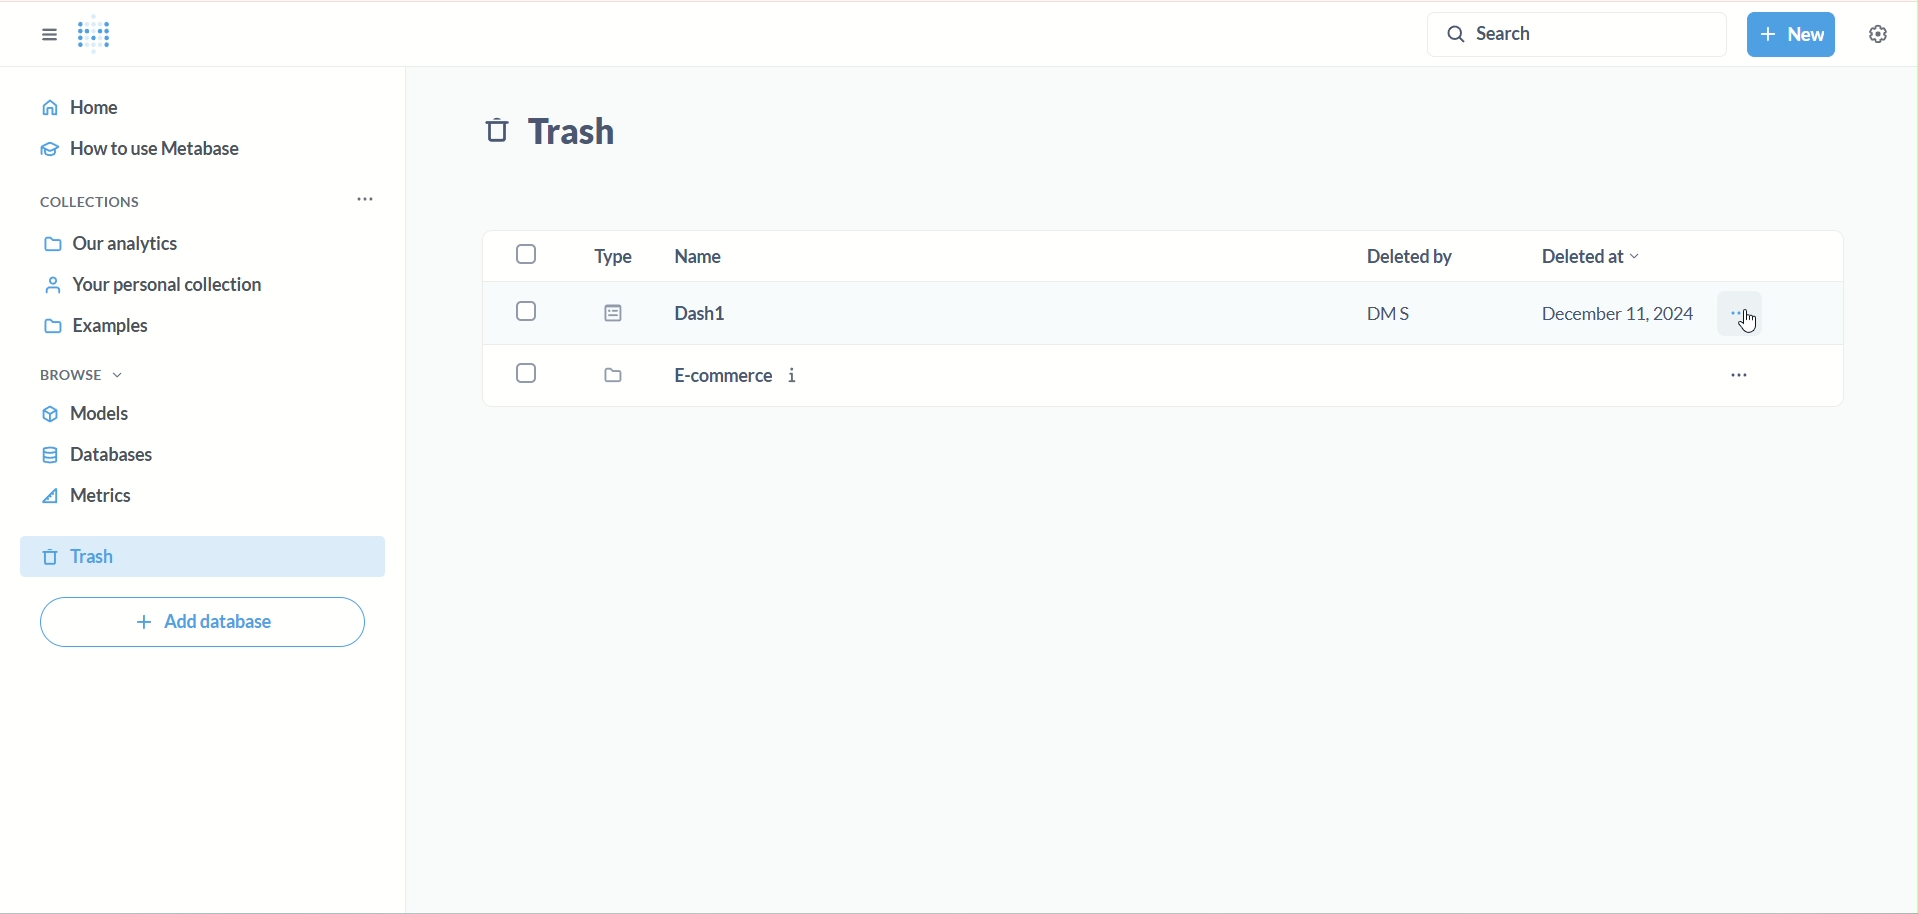 The width and height of the screenshot is (1918, 914). What do you see at coordinates (559, 137) in the screenshot?
I see `trash` at bounding box center [559, 137].